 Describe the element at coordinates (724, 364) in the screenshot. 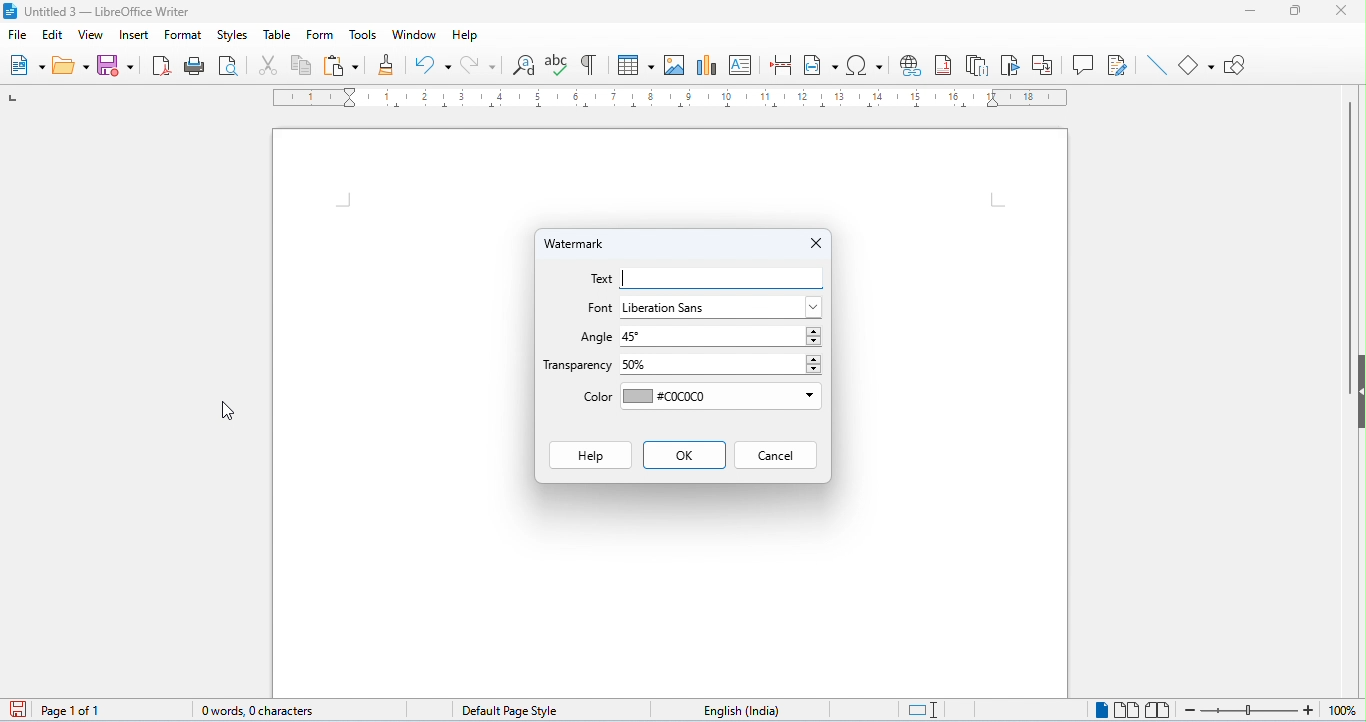

I see `select transparency` at that location.